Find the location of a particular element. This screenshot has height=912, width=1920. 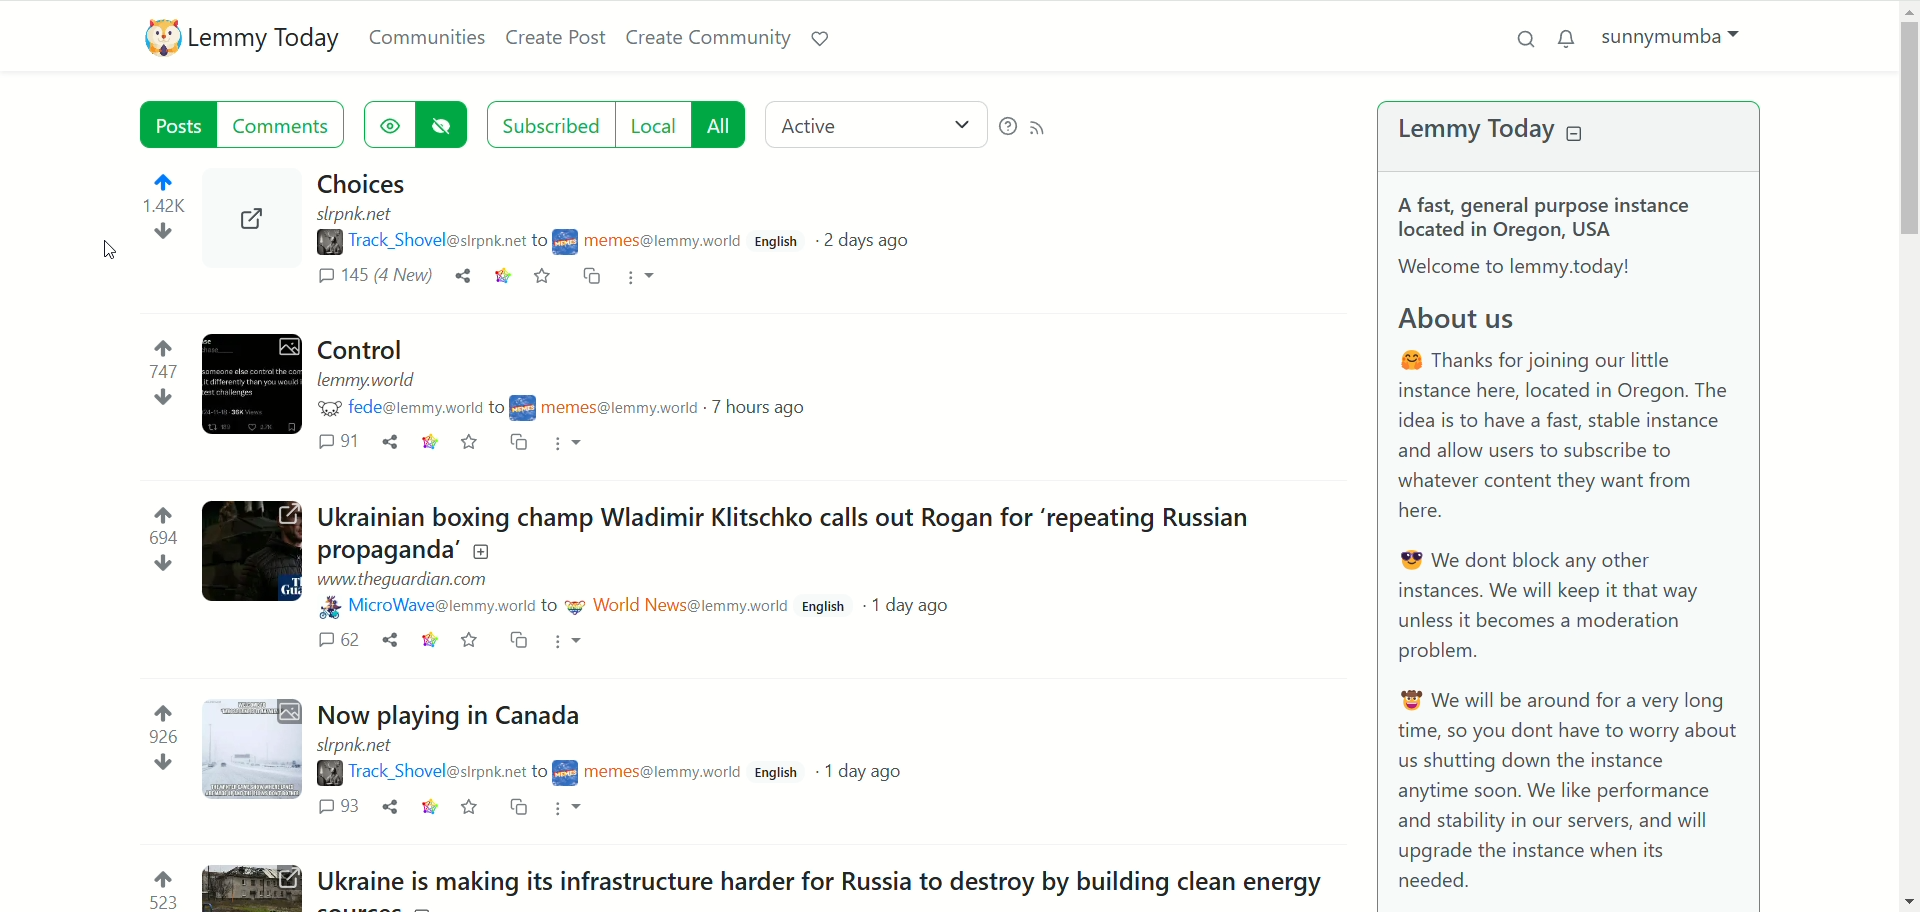

upvote is located at coordinates (164, 513).